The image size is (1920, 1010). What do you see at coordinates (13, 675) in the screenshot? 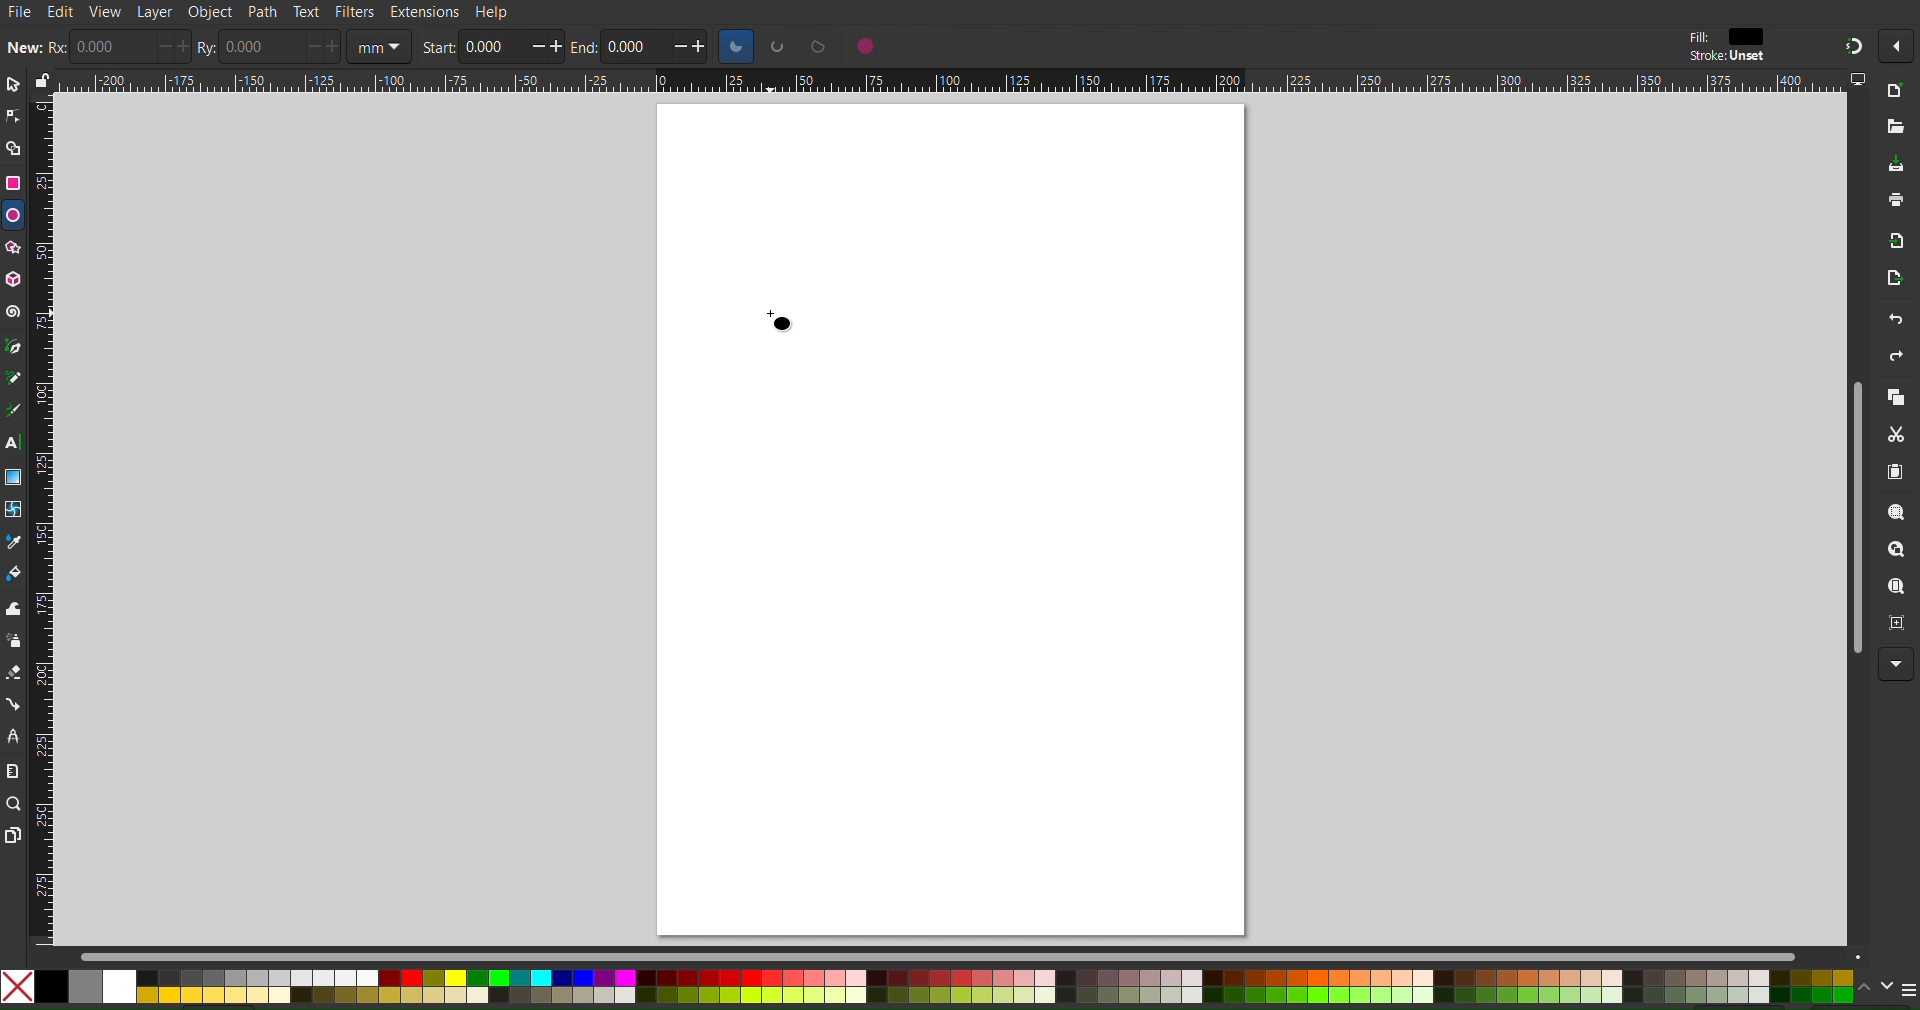
I see `Spray Tool` at bounding box center [13, 675].